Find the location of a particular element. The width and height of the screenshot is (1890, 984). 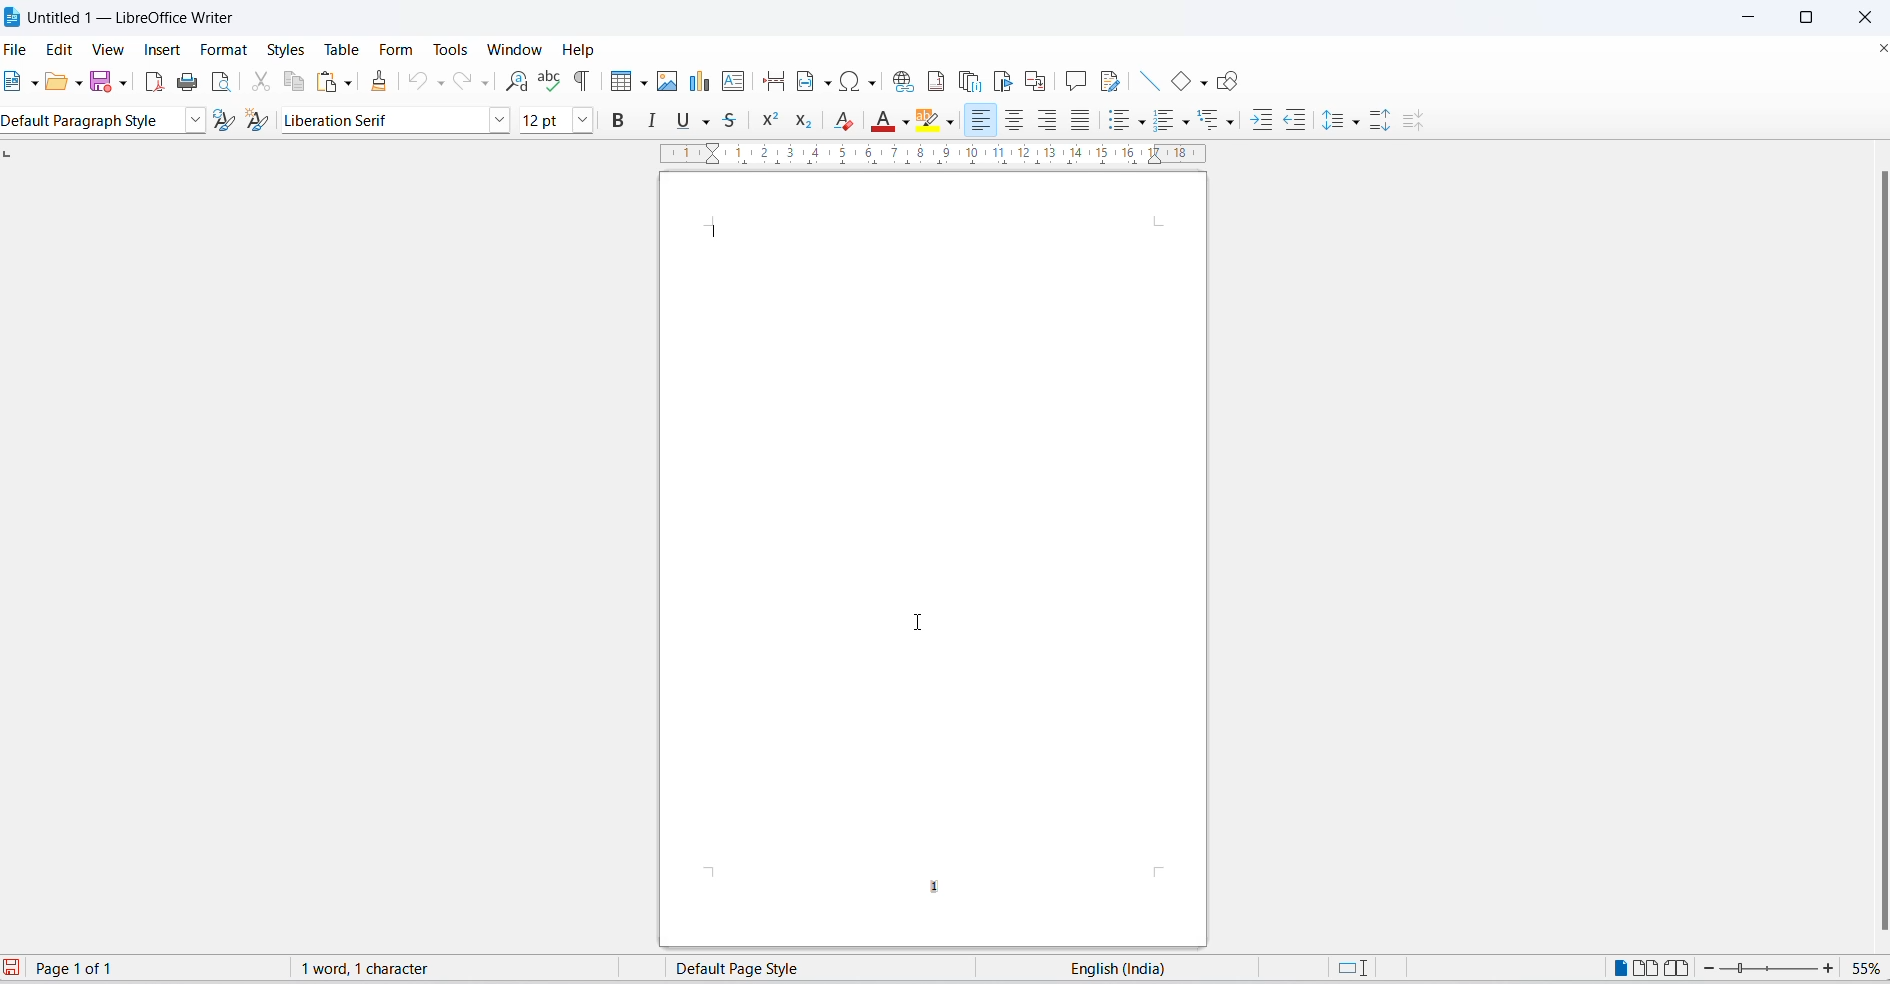

insert footnote is located at coordinates (936, 81).